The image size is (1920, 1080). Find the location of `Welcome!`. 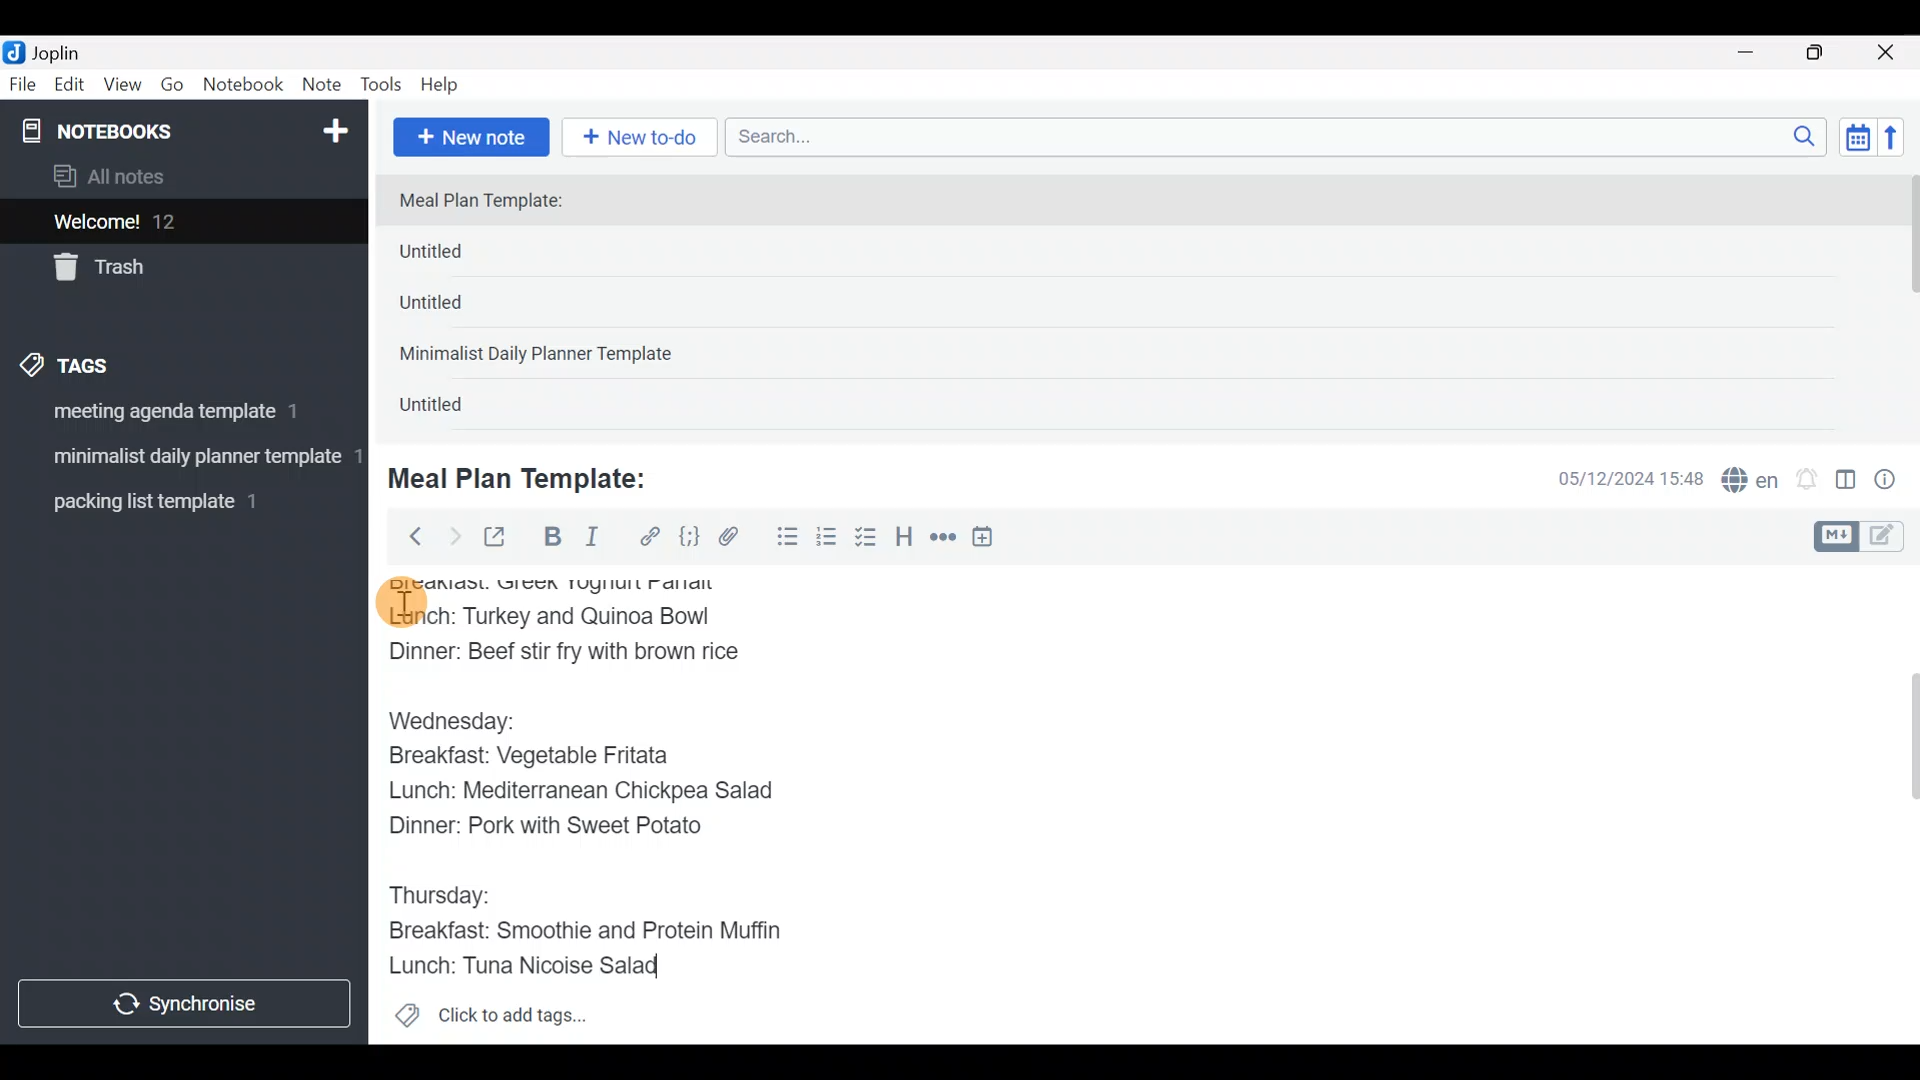

Welcome! is located at coordinates (181, 223).